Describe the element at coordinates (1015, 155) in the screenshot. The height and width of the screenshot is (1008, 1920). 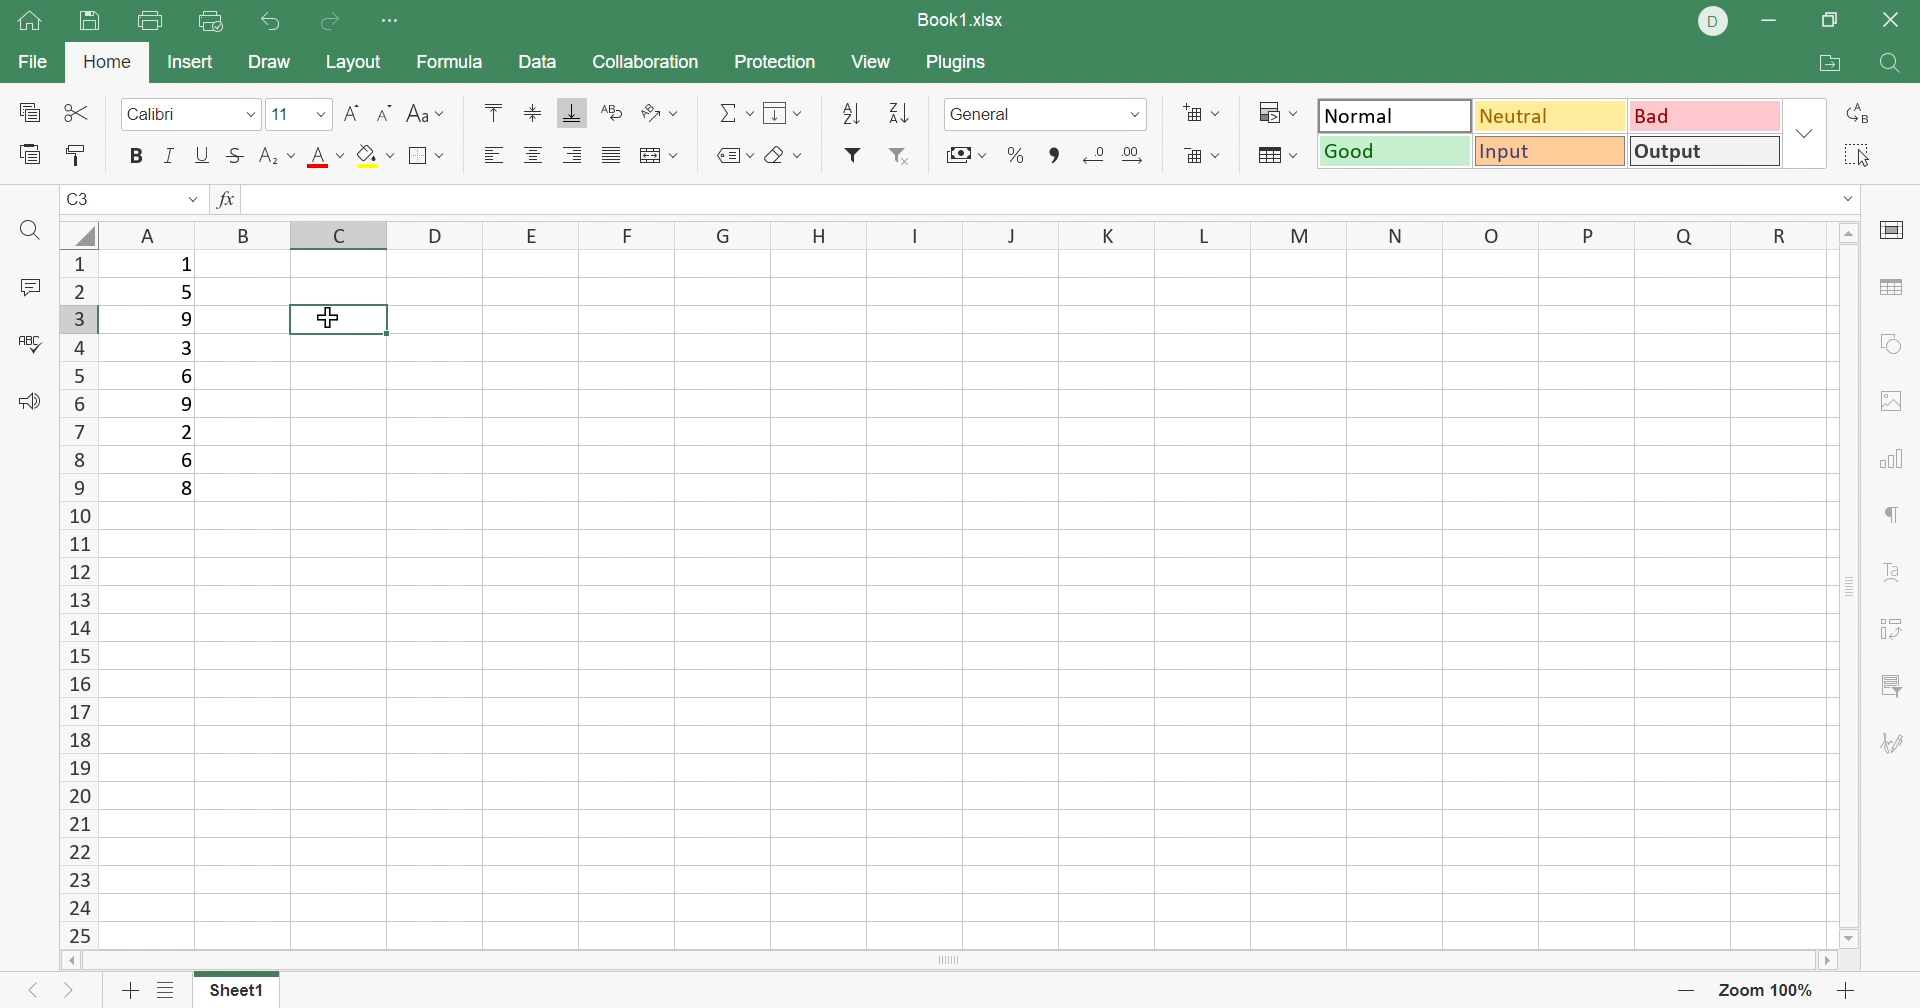
I see `Percent style` at that location.